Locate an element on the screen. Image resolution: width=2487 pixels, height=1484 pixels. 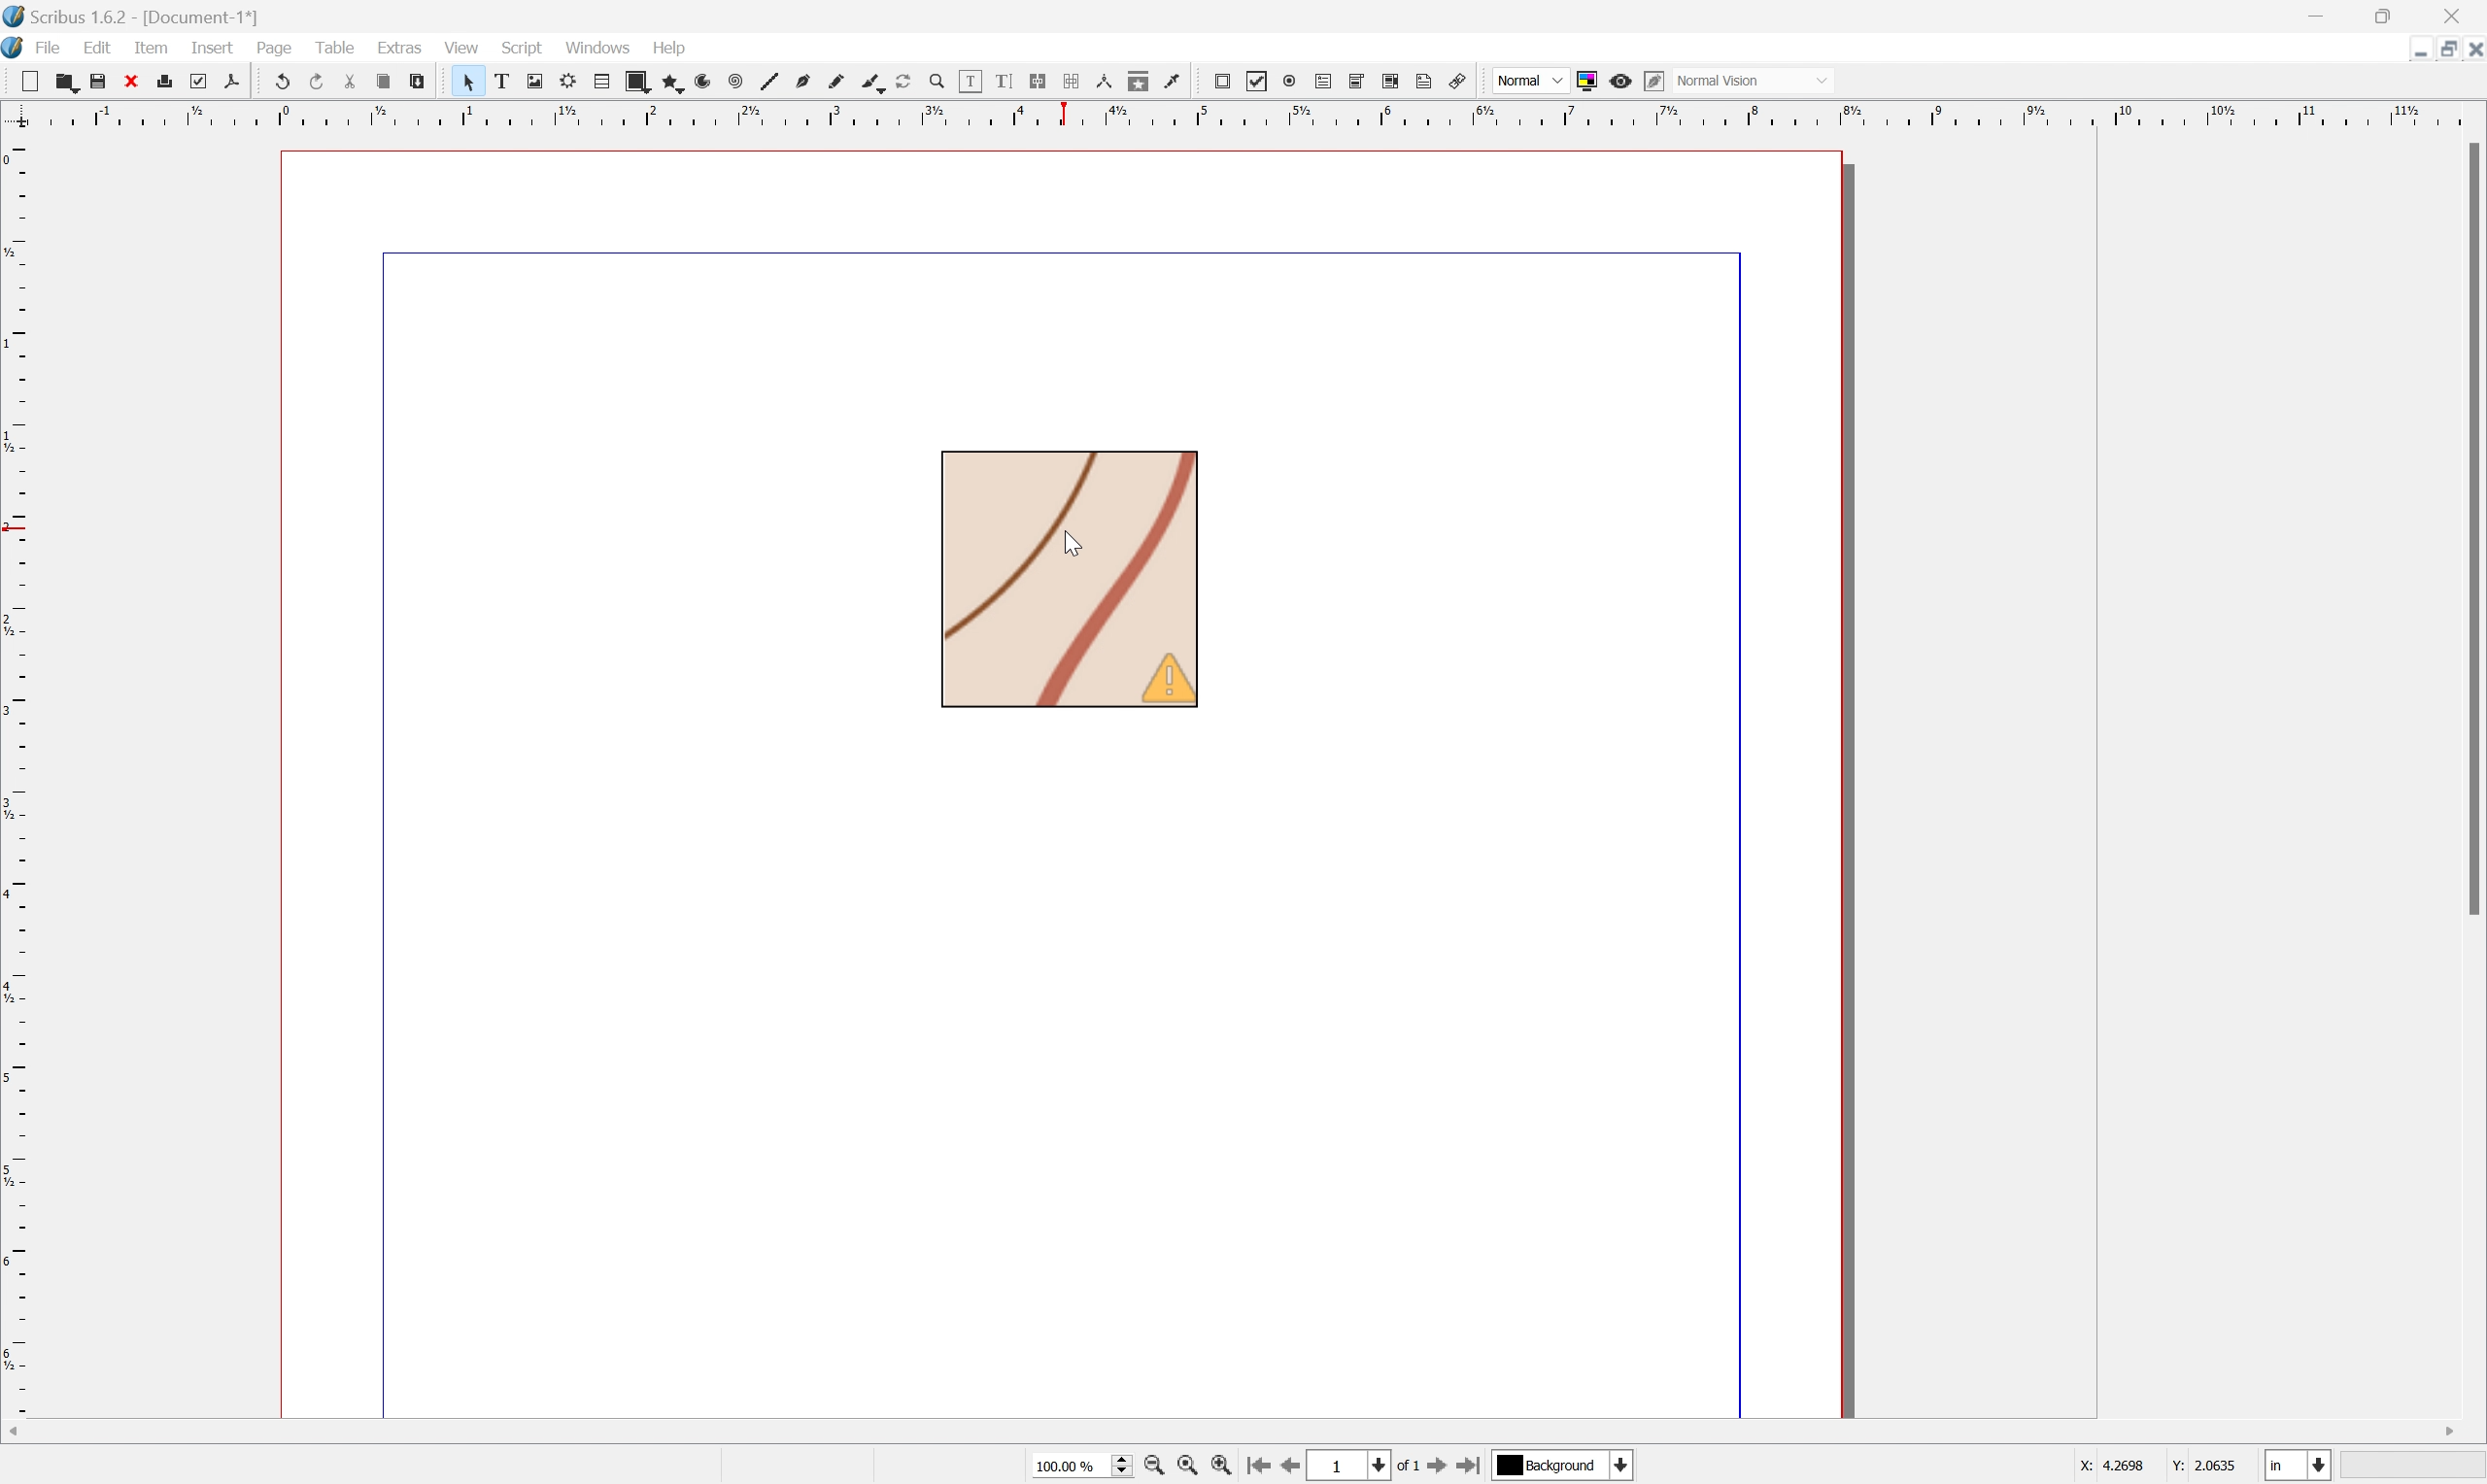
Go to the previous page is located at coordinates (1298, 1466).